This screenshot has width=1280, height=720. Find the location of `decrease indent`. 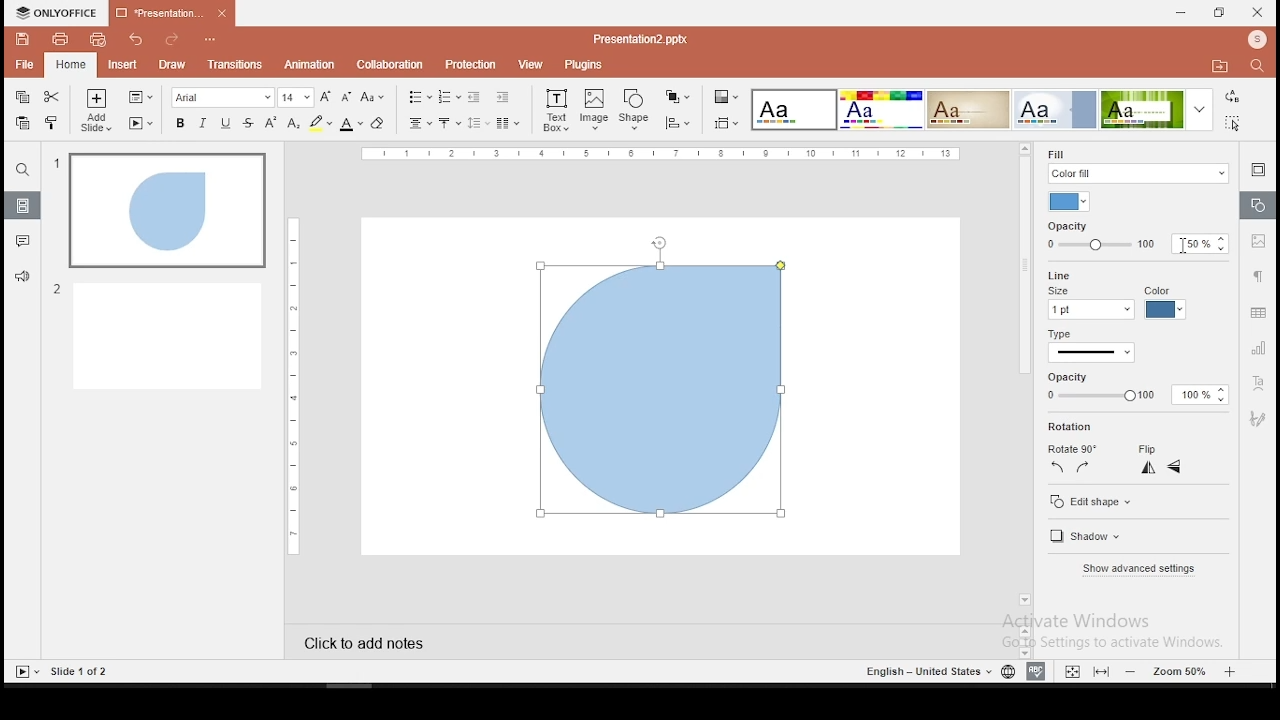

decrease indent is located at coordinates (473, 97).